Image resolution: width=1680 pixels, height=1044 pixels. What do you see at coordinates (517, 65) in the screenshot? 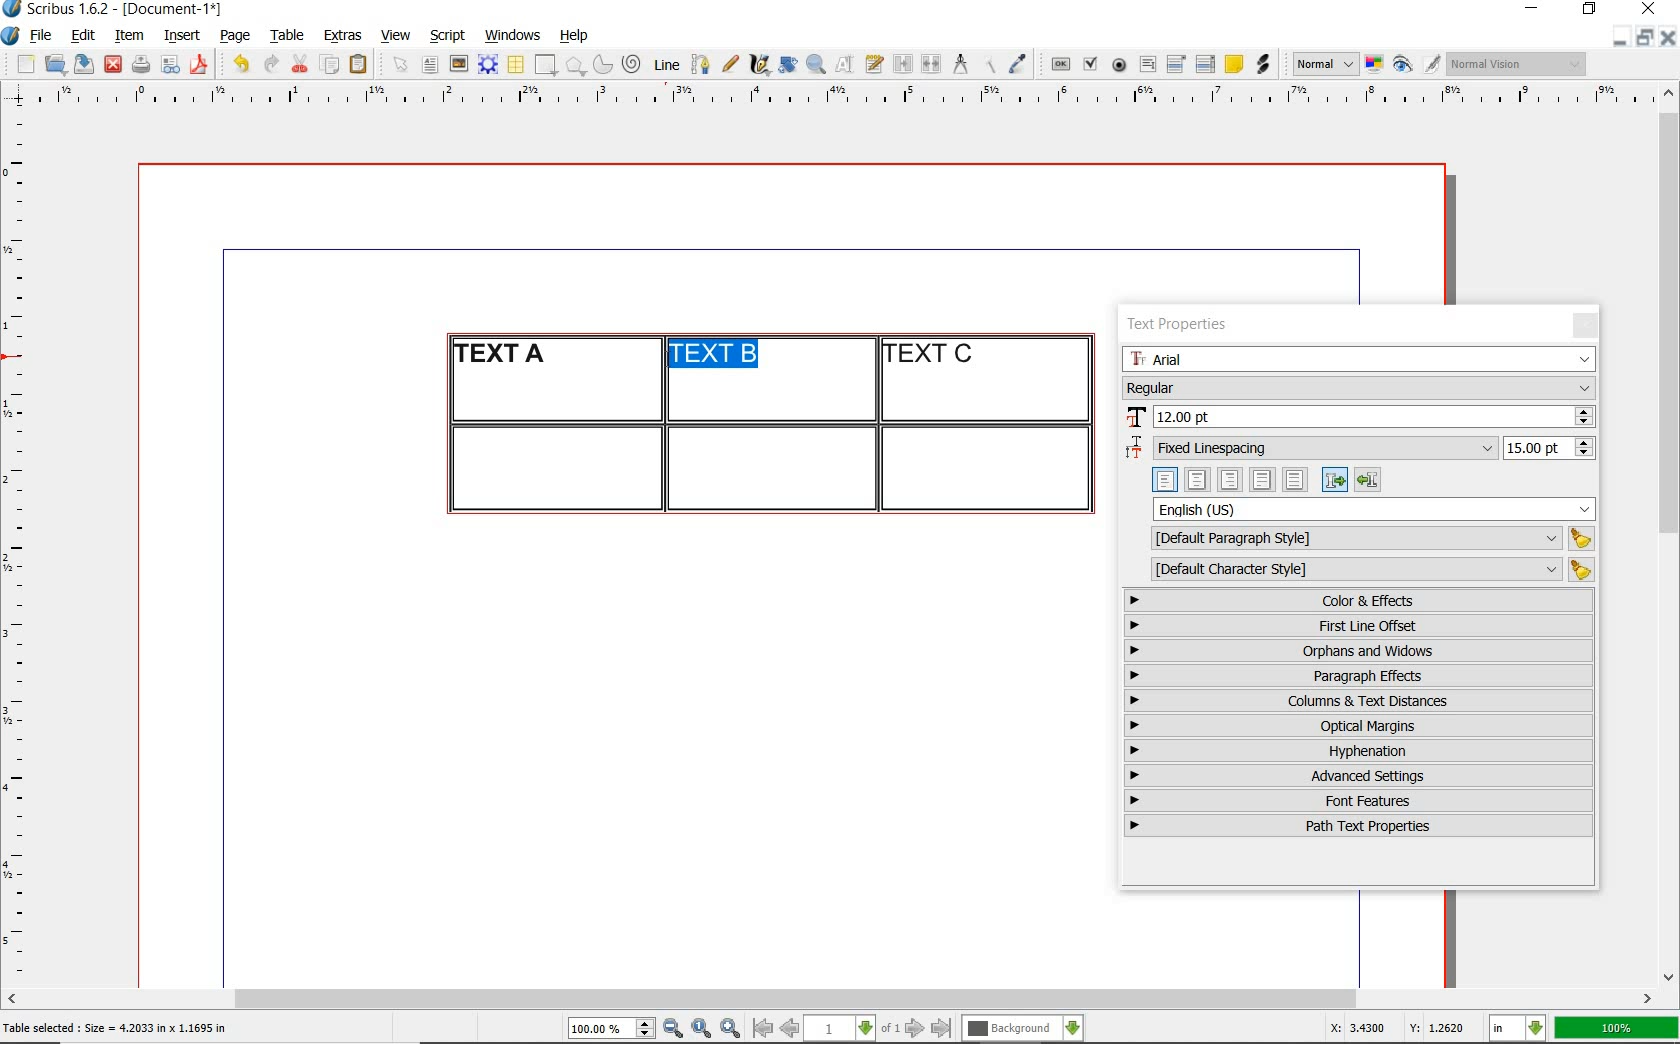
I see `table` at bounding box center [517, 65].